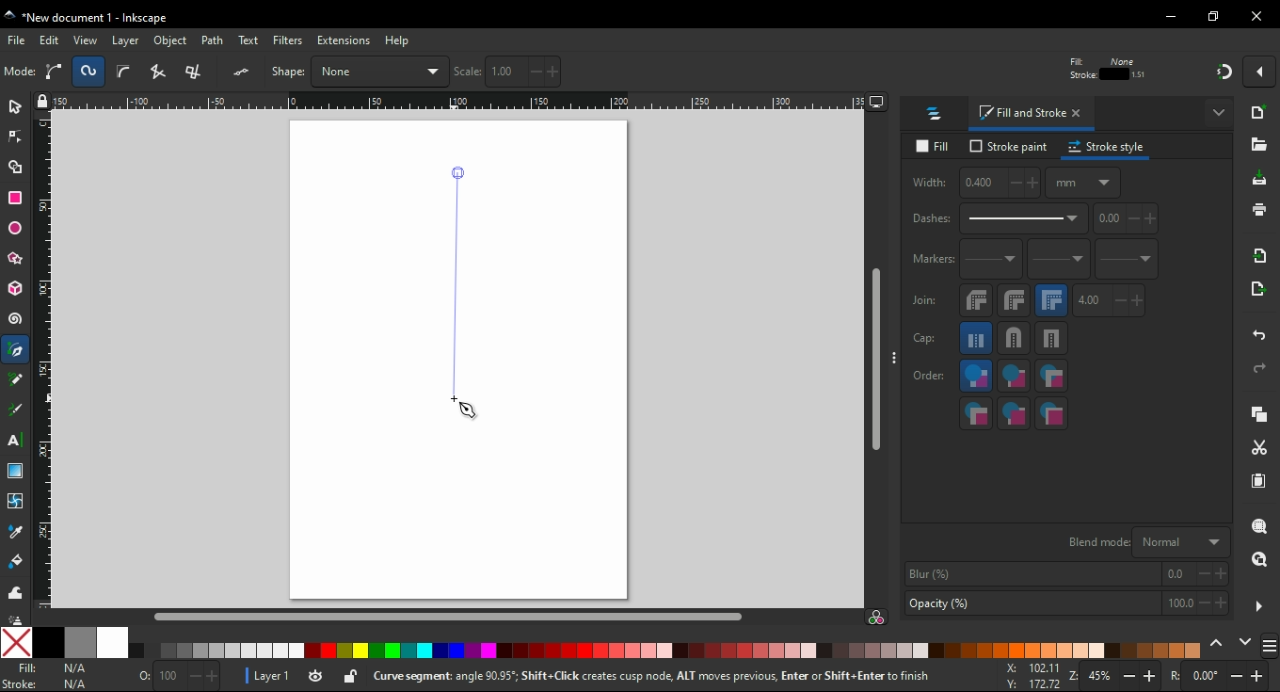 This screenshot has height=692, width=1280. What do you see at coordinates (17, 319) in the screenshot?
I see `spiral tool` at bounding box center [17, 319].